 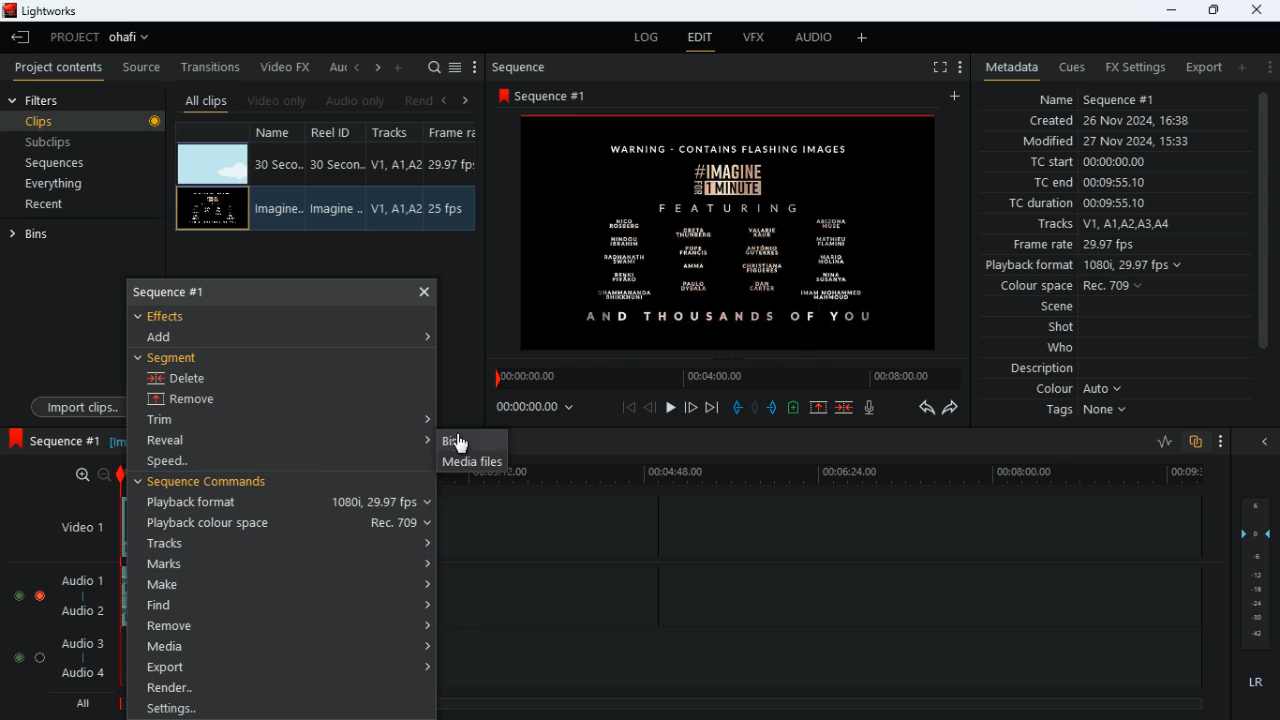 What do you see at coordinates (470, 464) in the screenshot?
I see `media files` at bounding box center [470, 464].